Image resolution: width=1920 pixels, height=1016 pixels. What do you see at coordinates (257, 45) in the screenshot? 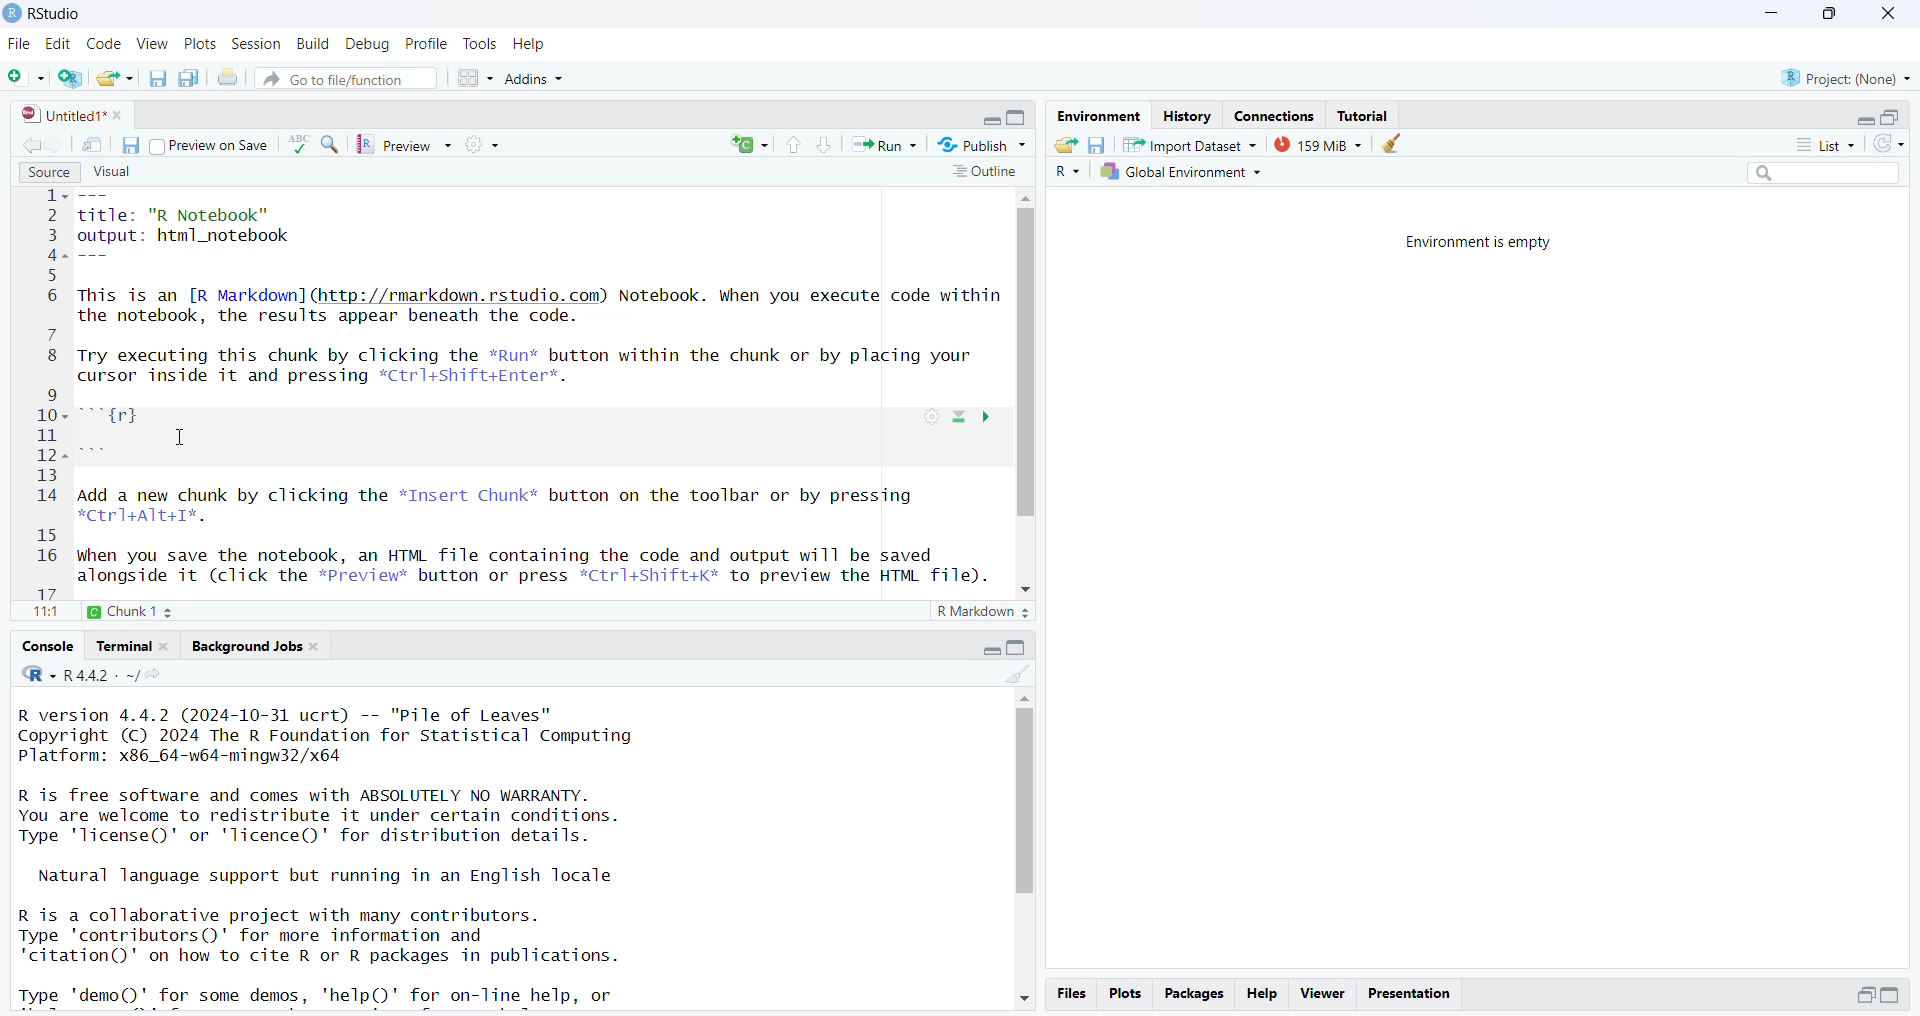
I see `session` at bounding box center [257, 45].